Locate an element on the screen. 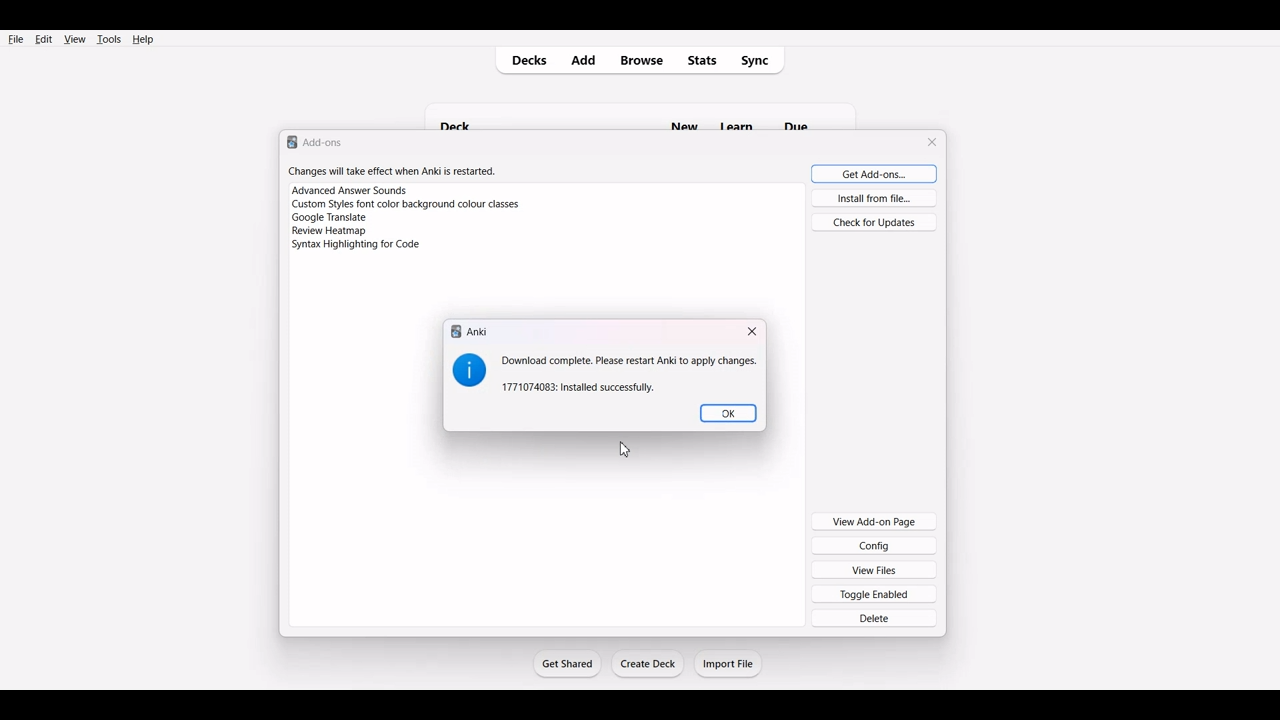 Image resolution: width=1280 pixels, height=720 pixels. Changes will take effect when Anki is restarted. Advanced Answer Sounds Custom Styles font color background colour classes Google Translate Syntax Highlighting for Code. is located at coordinates (414, 208).